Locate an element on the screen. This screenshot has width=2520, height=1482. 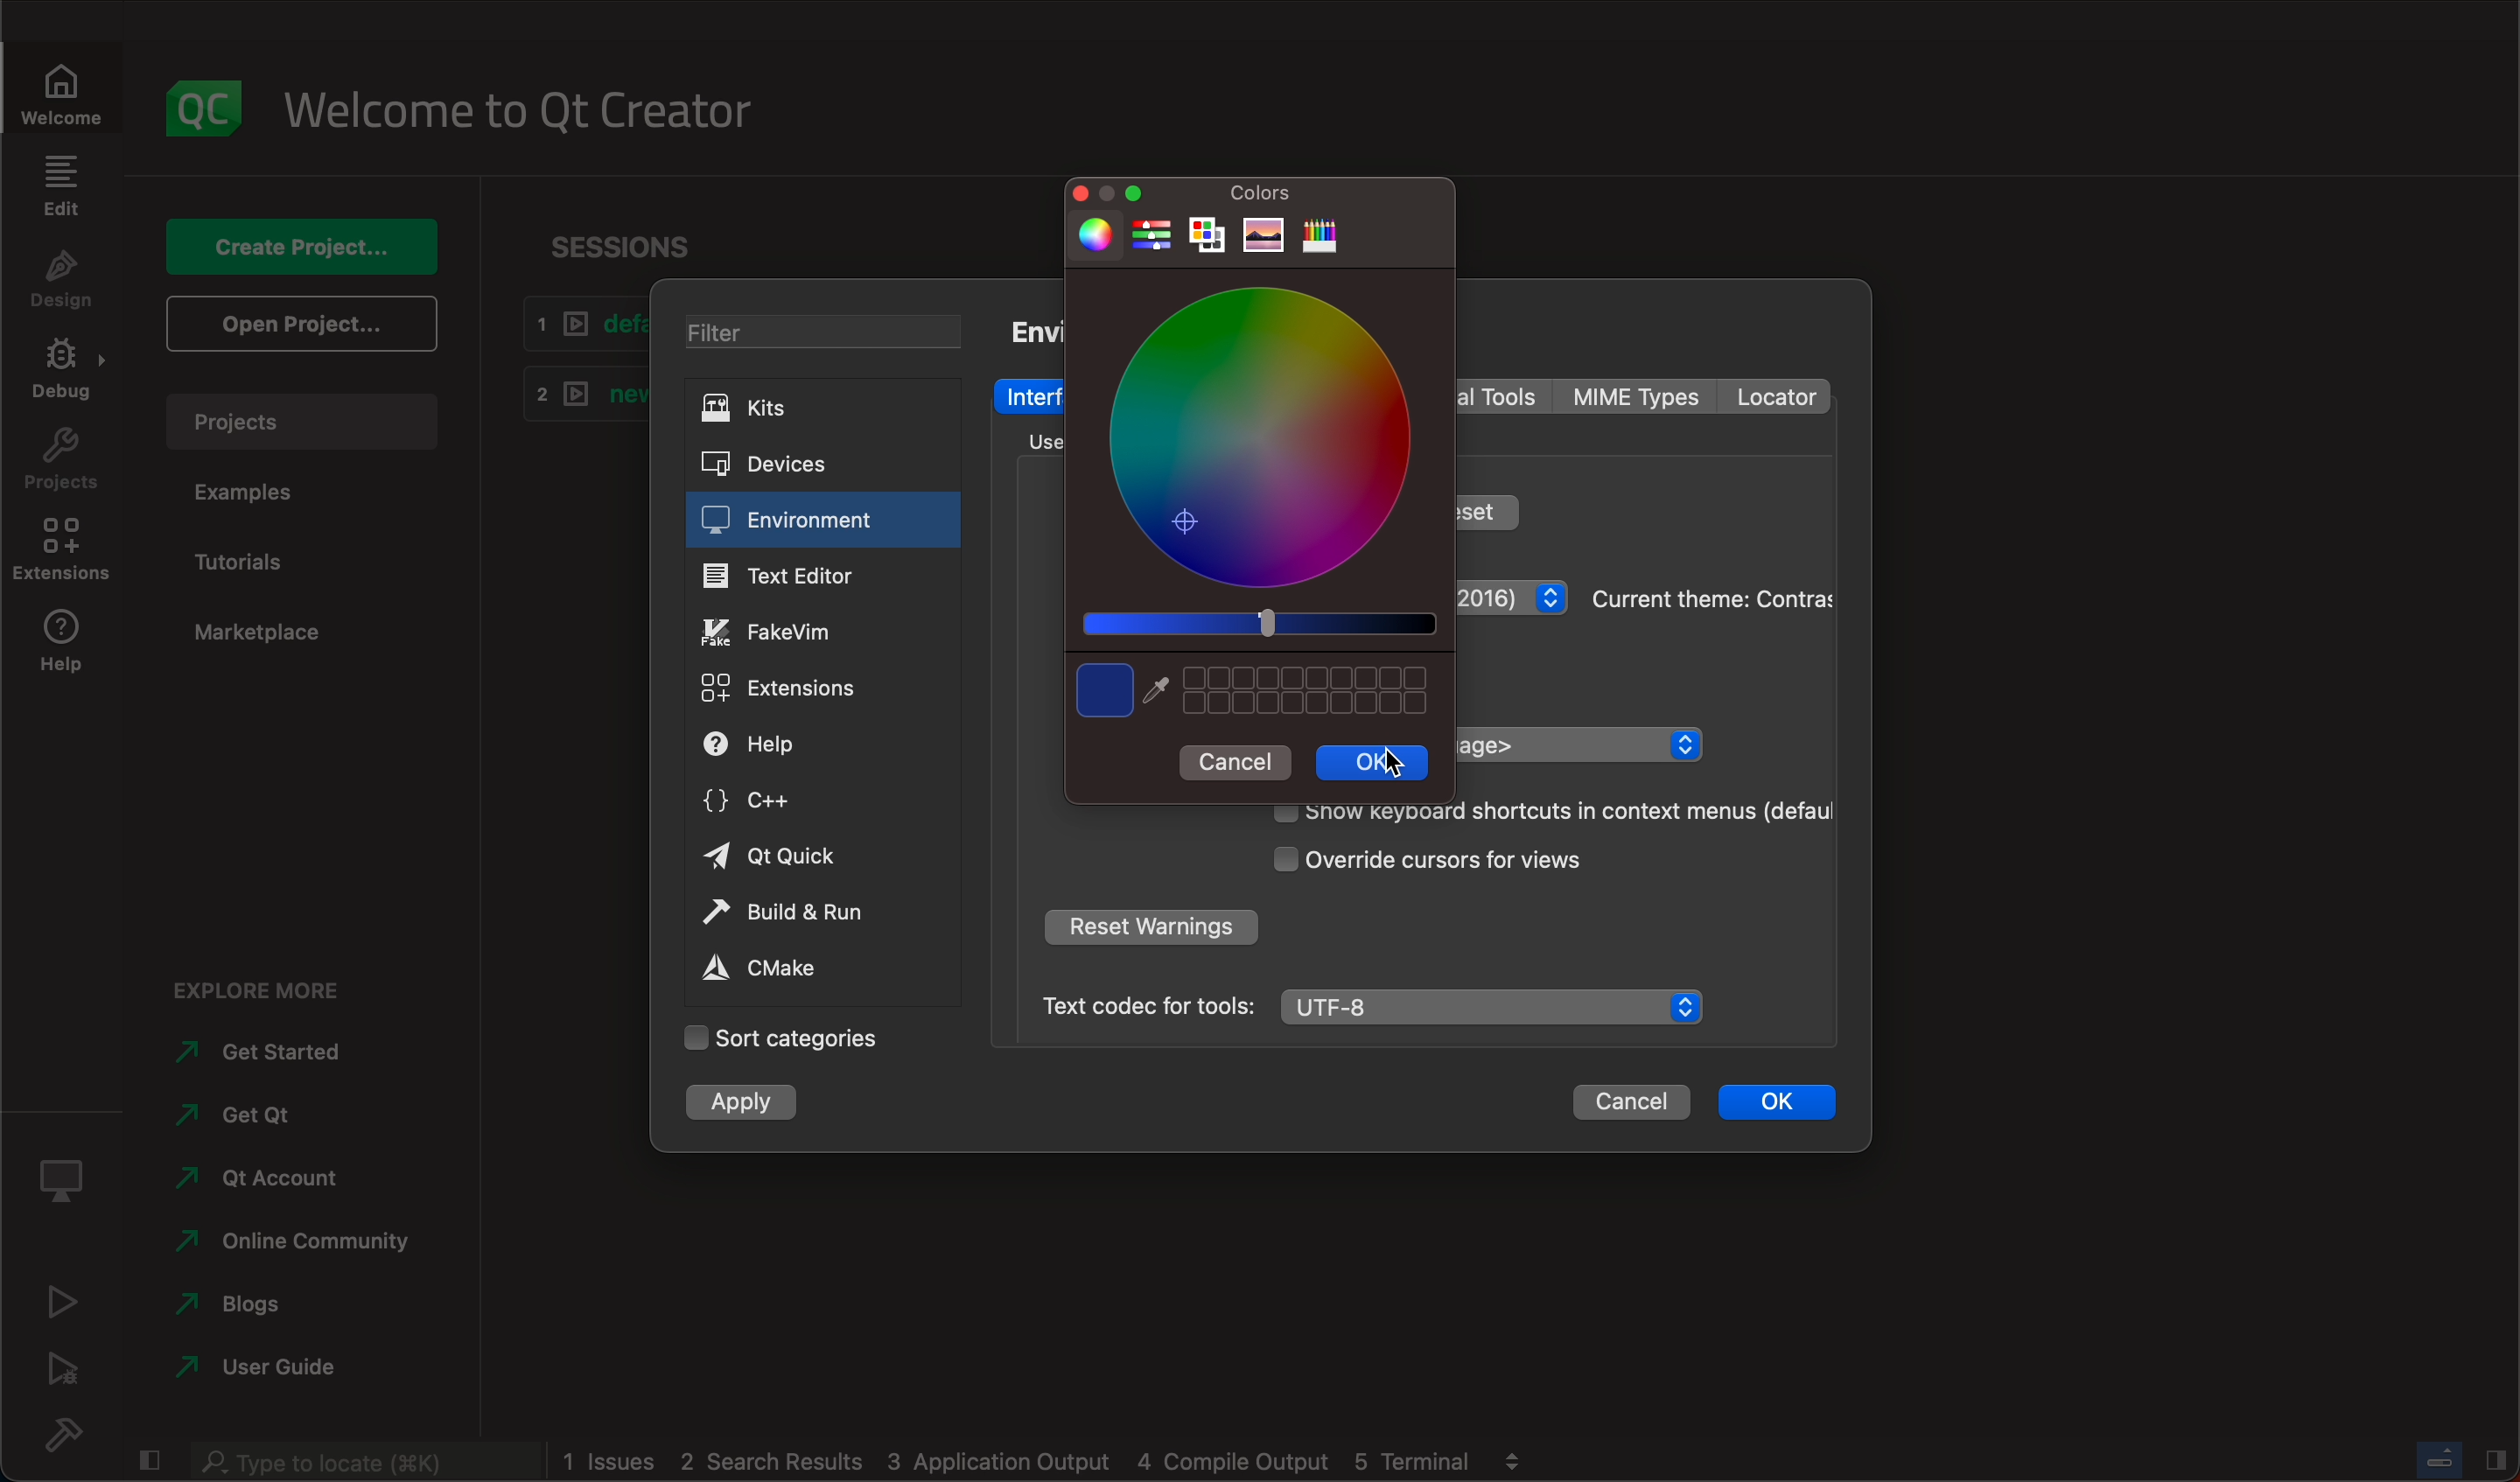
kits is located at coordinates (812, 409).